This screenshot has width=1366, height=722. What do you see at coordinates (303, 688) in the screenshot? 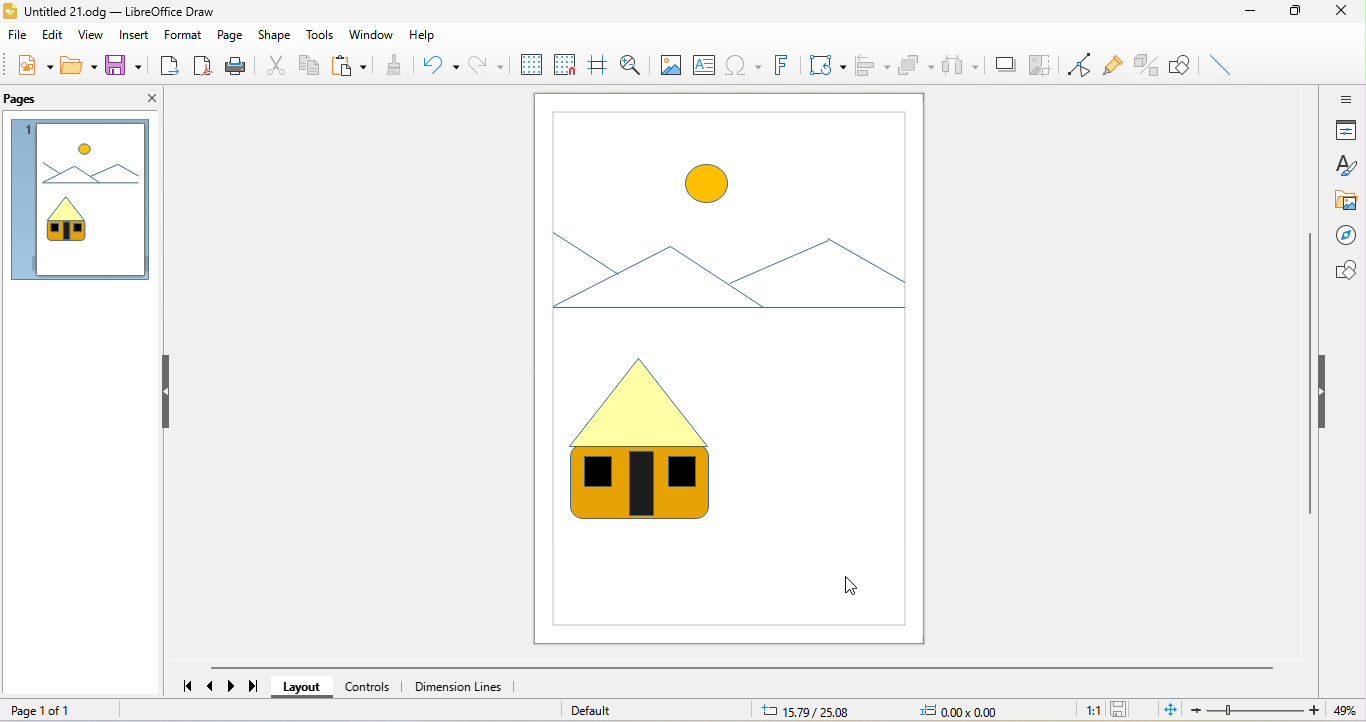
I see `layout` at bounding box center [303, 688].